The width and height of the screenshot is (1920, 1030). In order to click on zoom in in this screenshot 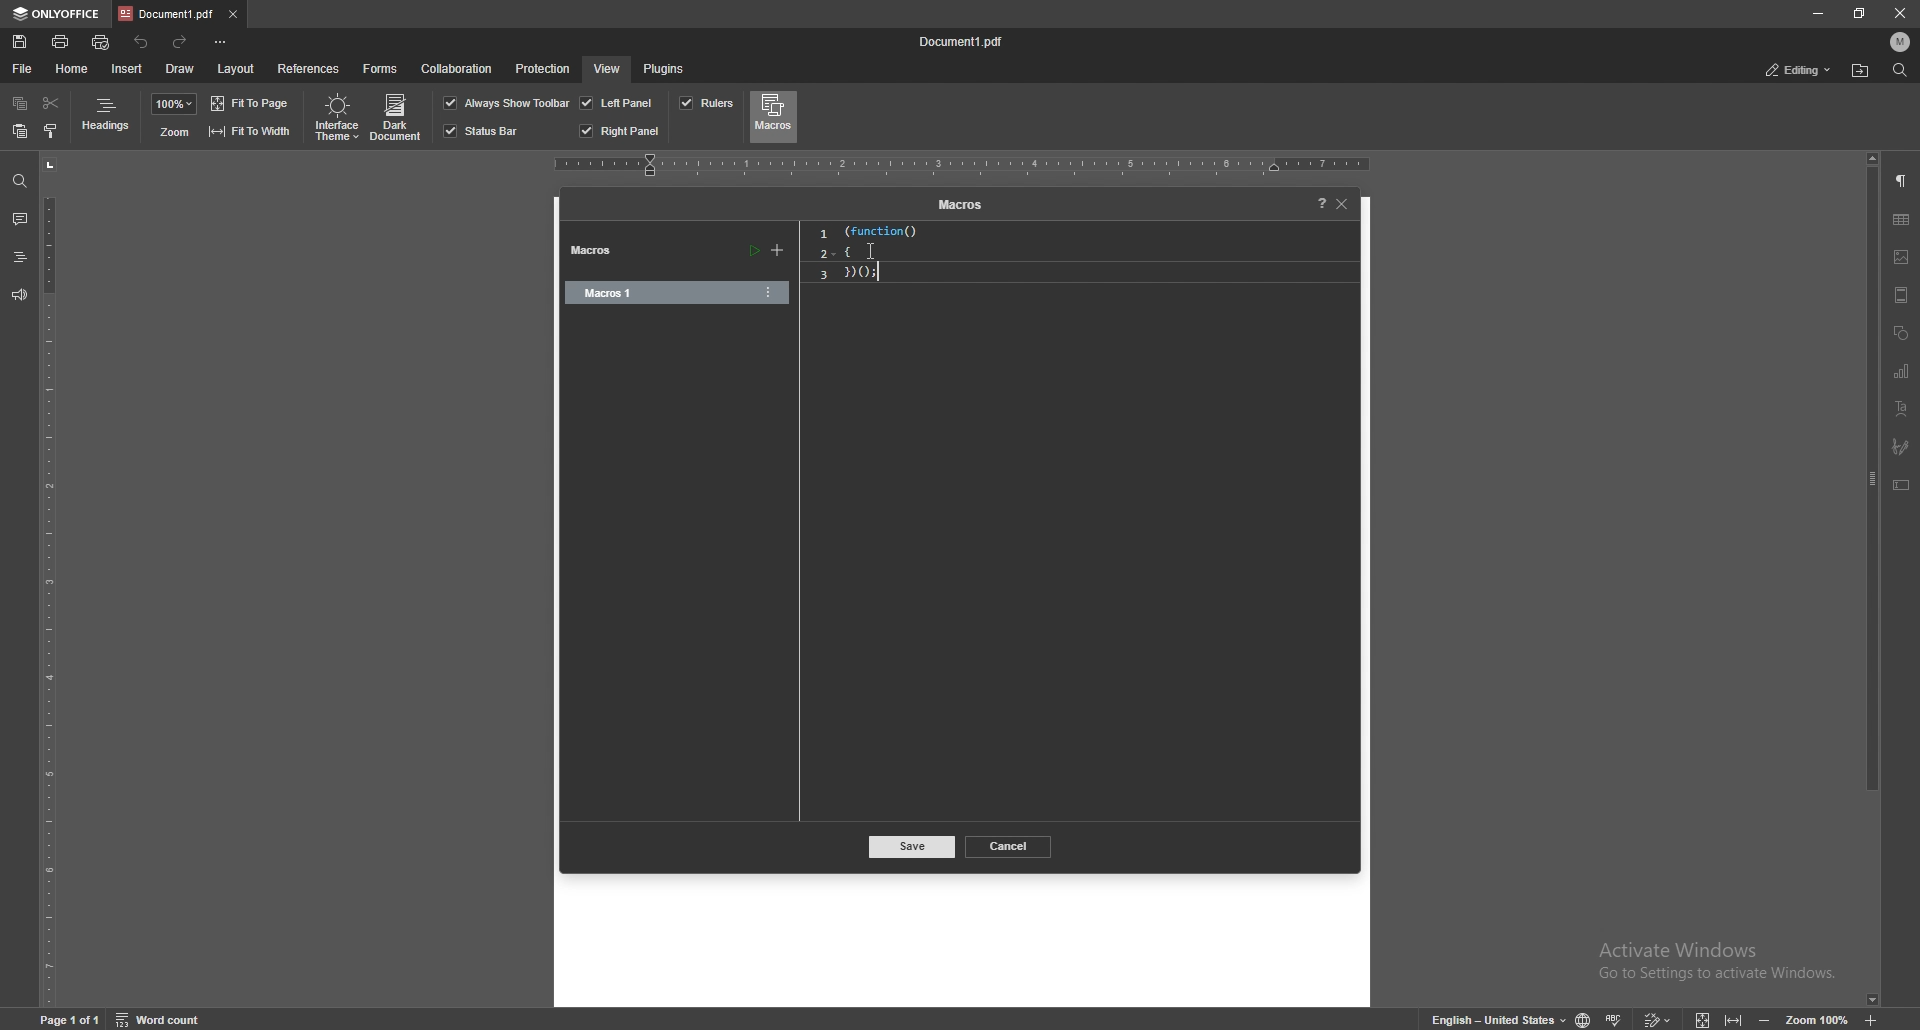, I will do `click(1873, 1021)`.